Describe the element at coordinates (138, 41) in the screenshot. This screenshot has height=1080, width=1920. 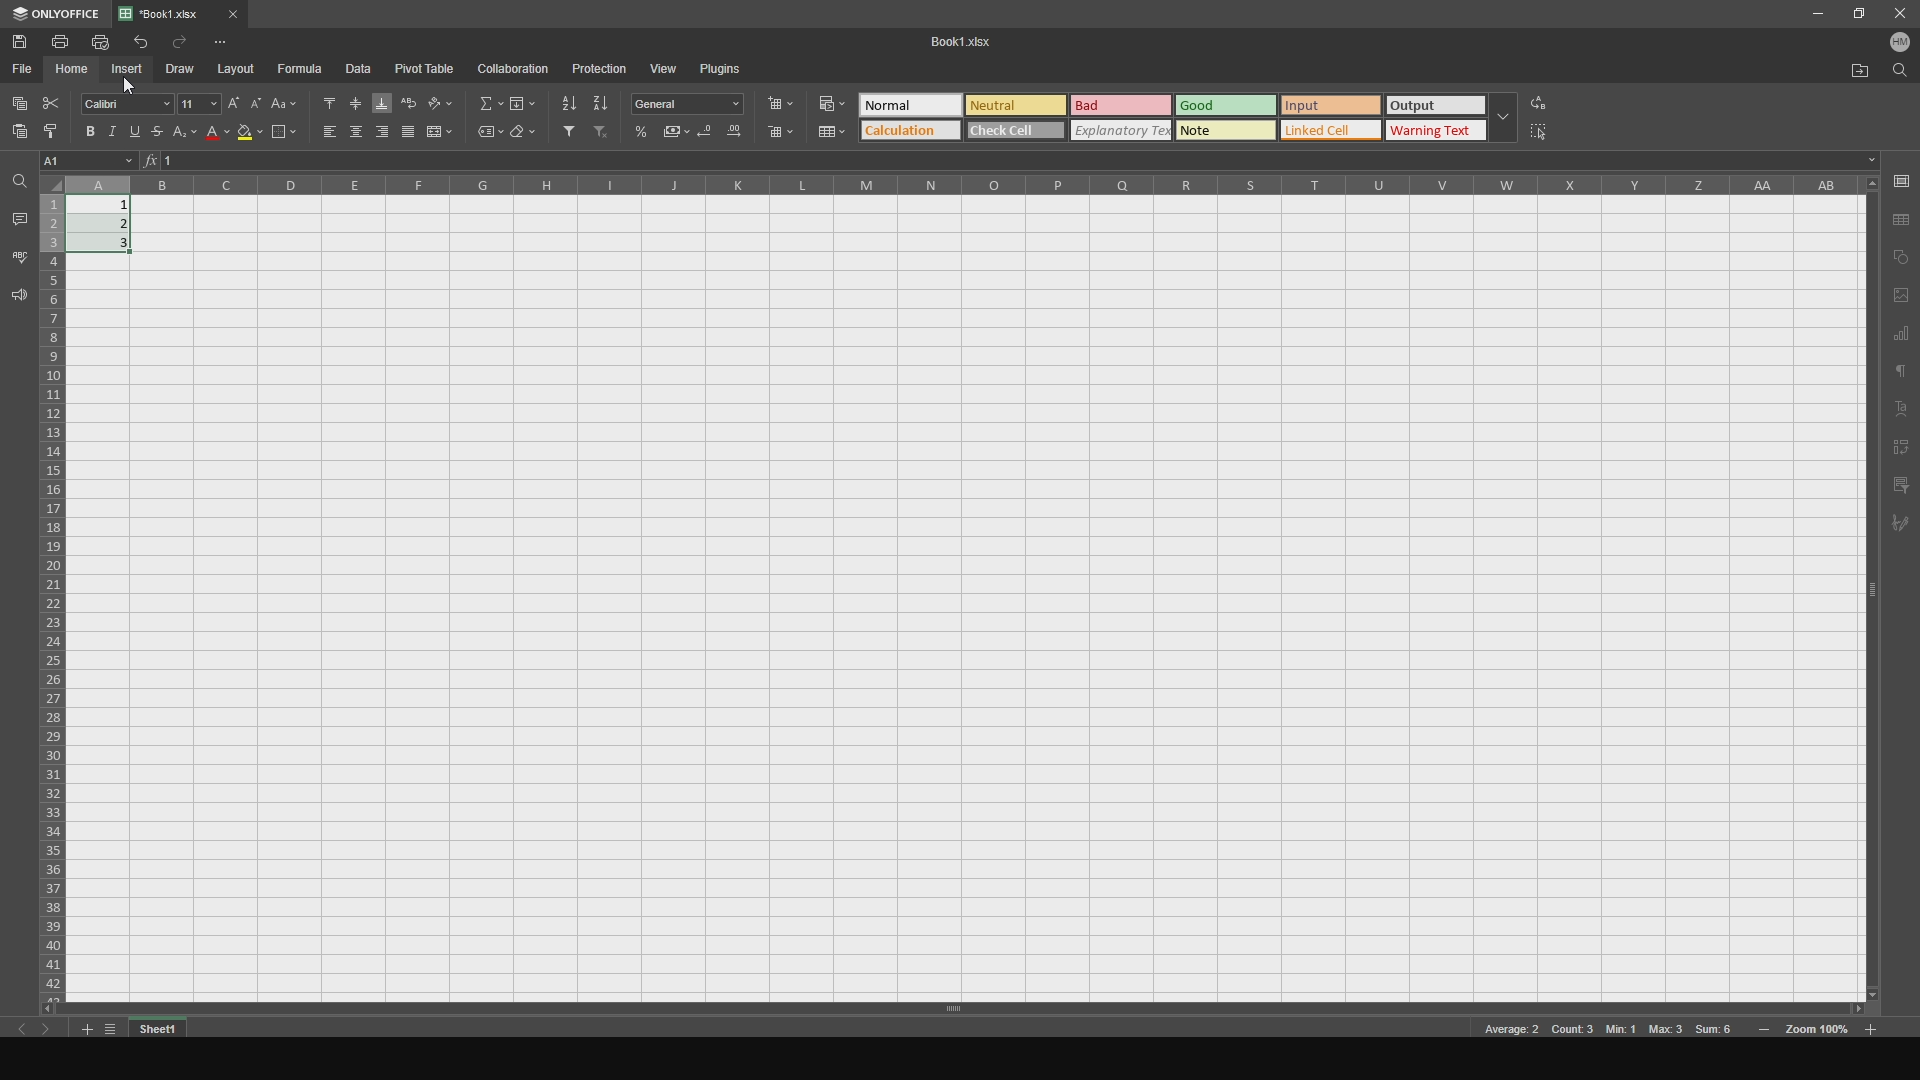
I see `undo` at that location.